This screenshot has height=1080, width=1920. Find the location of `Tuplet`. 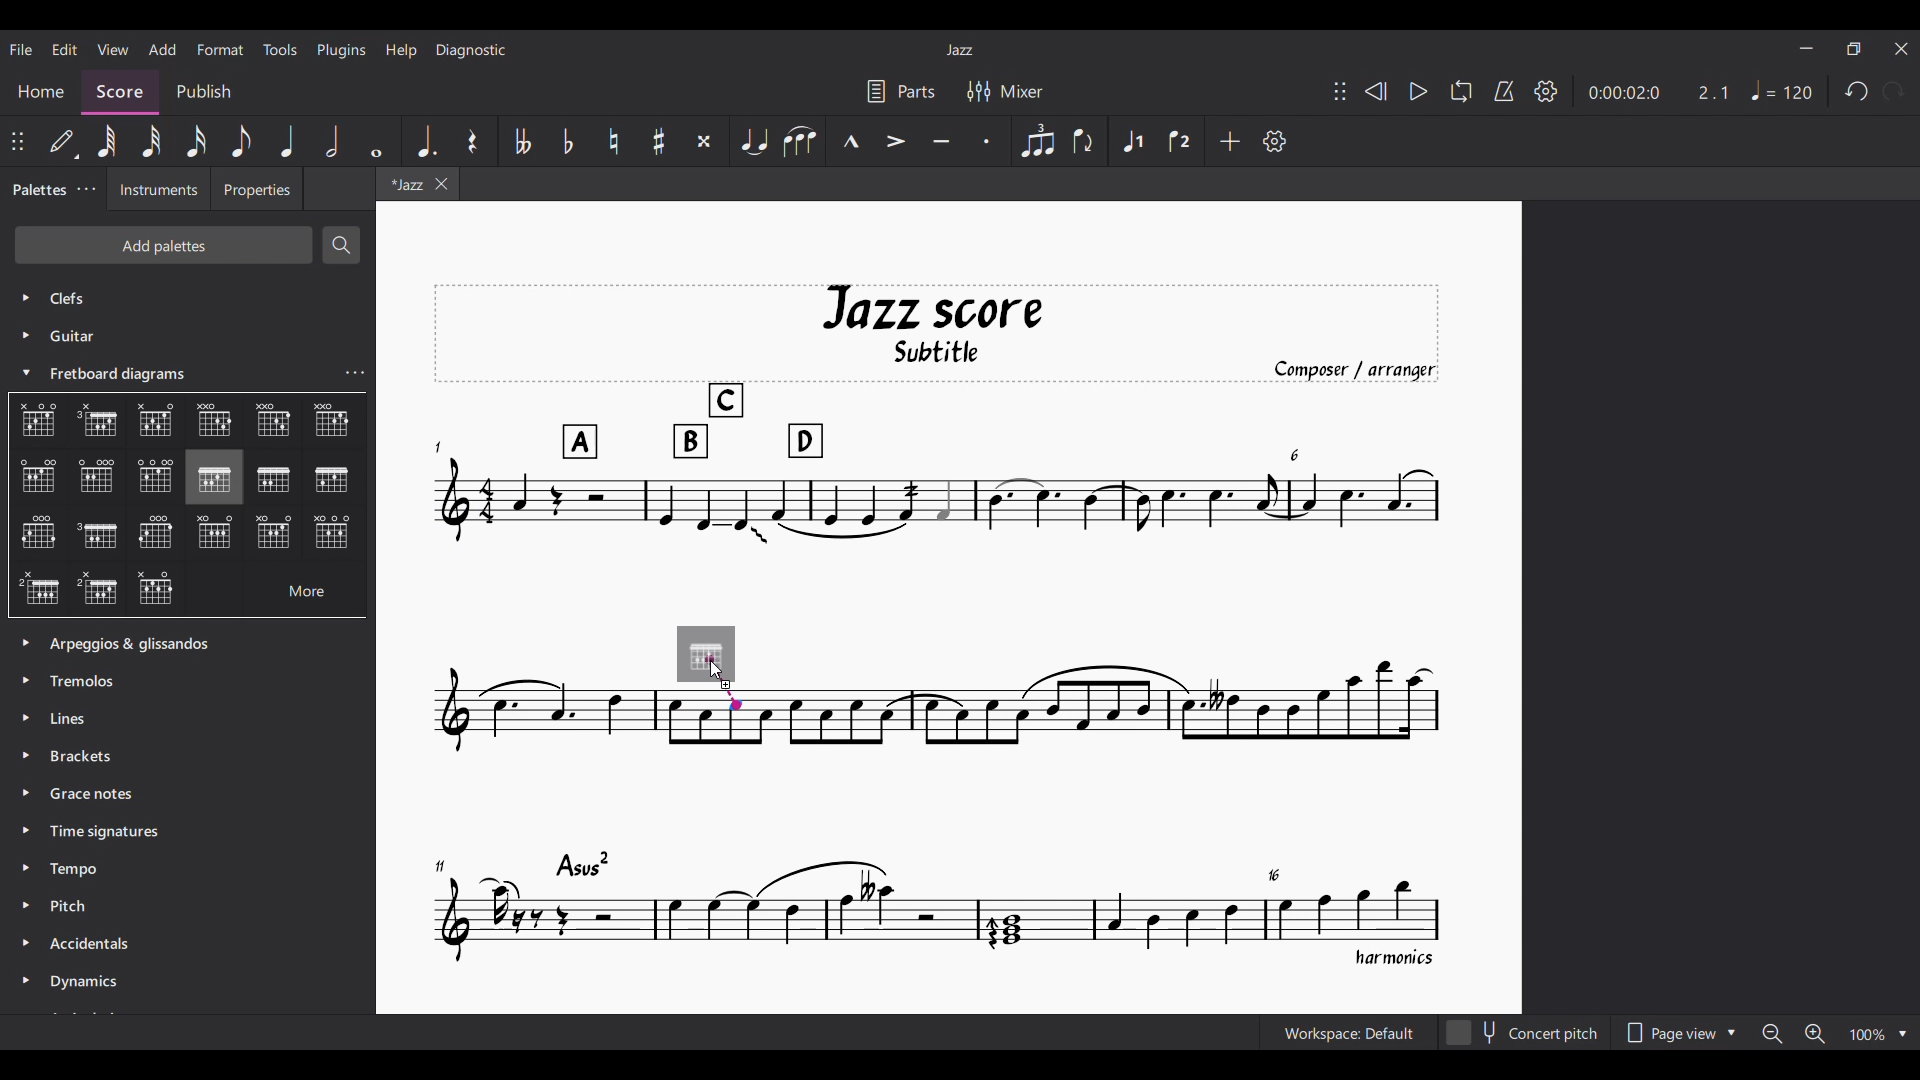

Tuplet is located at coordinates (1037, 142).